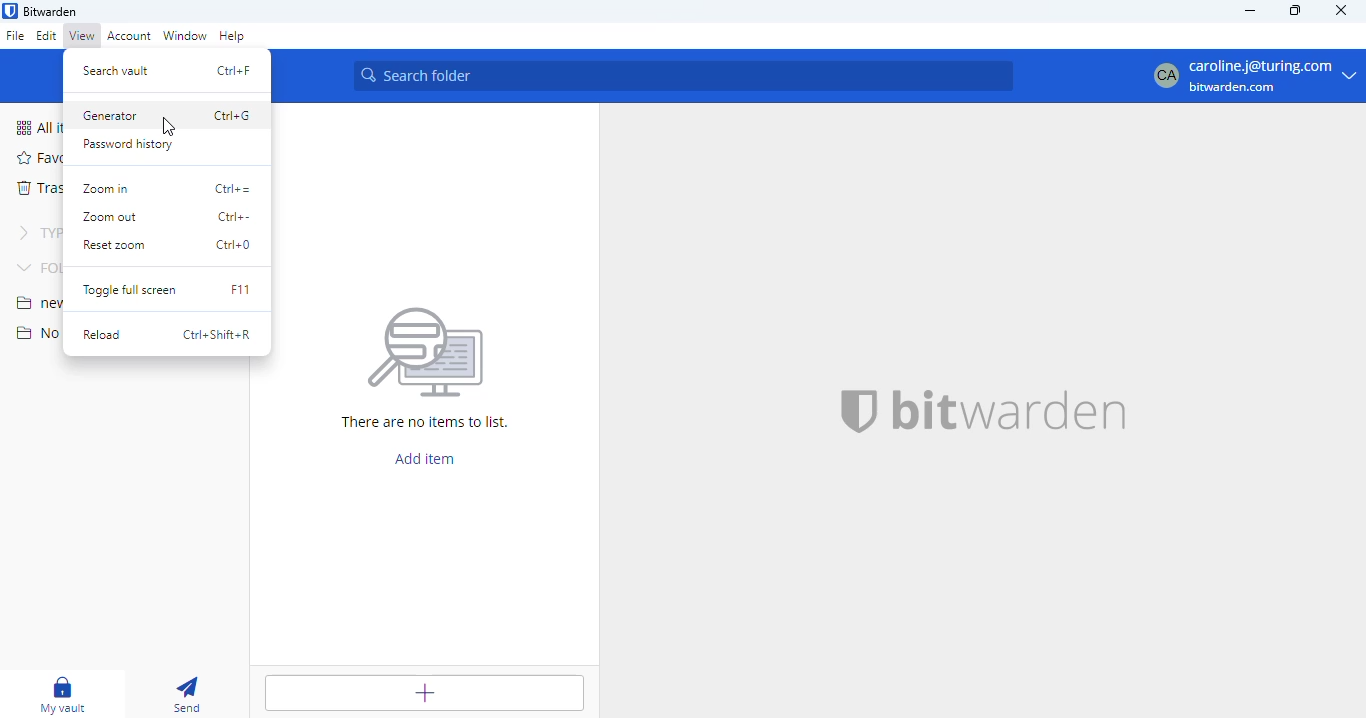  What do you see at coordinates (117, 70) in the screenshot?
I see `search vault` at bounding box center [117, 70].